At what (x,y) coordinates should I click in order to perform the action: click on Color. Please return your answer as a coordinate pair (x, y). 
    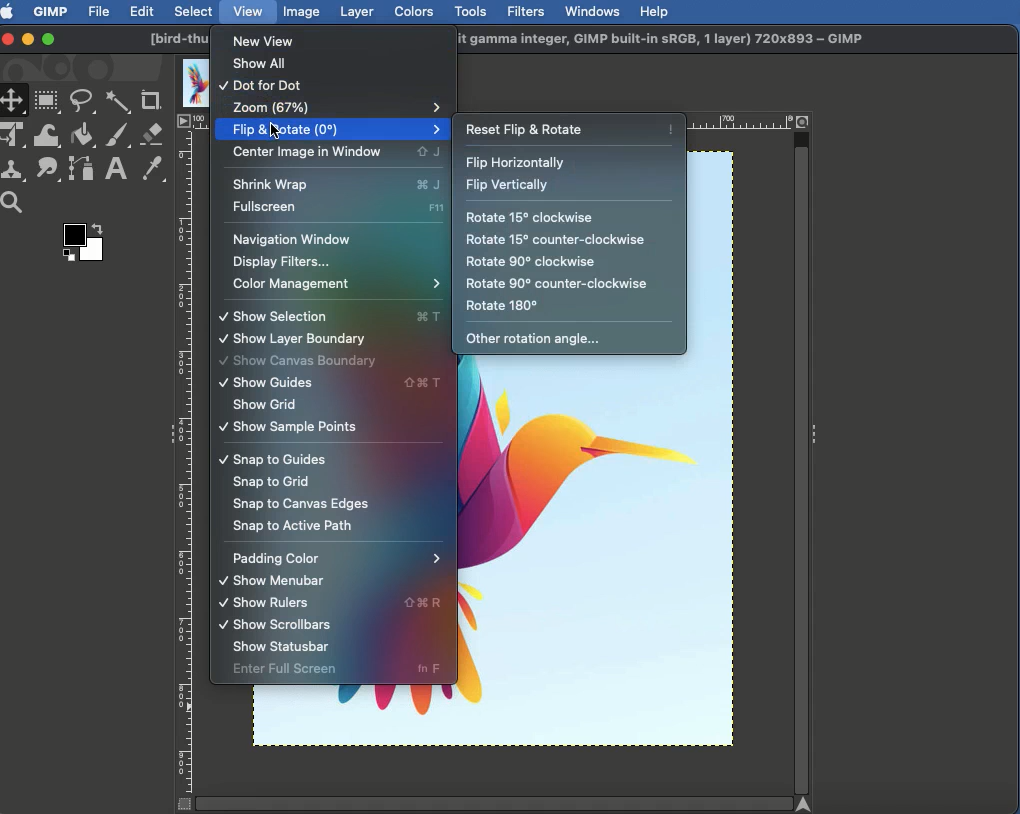
    Looking at the image, I should click on (81, 246).